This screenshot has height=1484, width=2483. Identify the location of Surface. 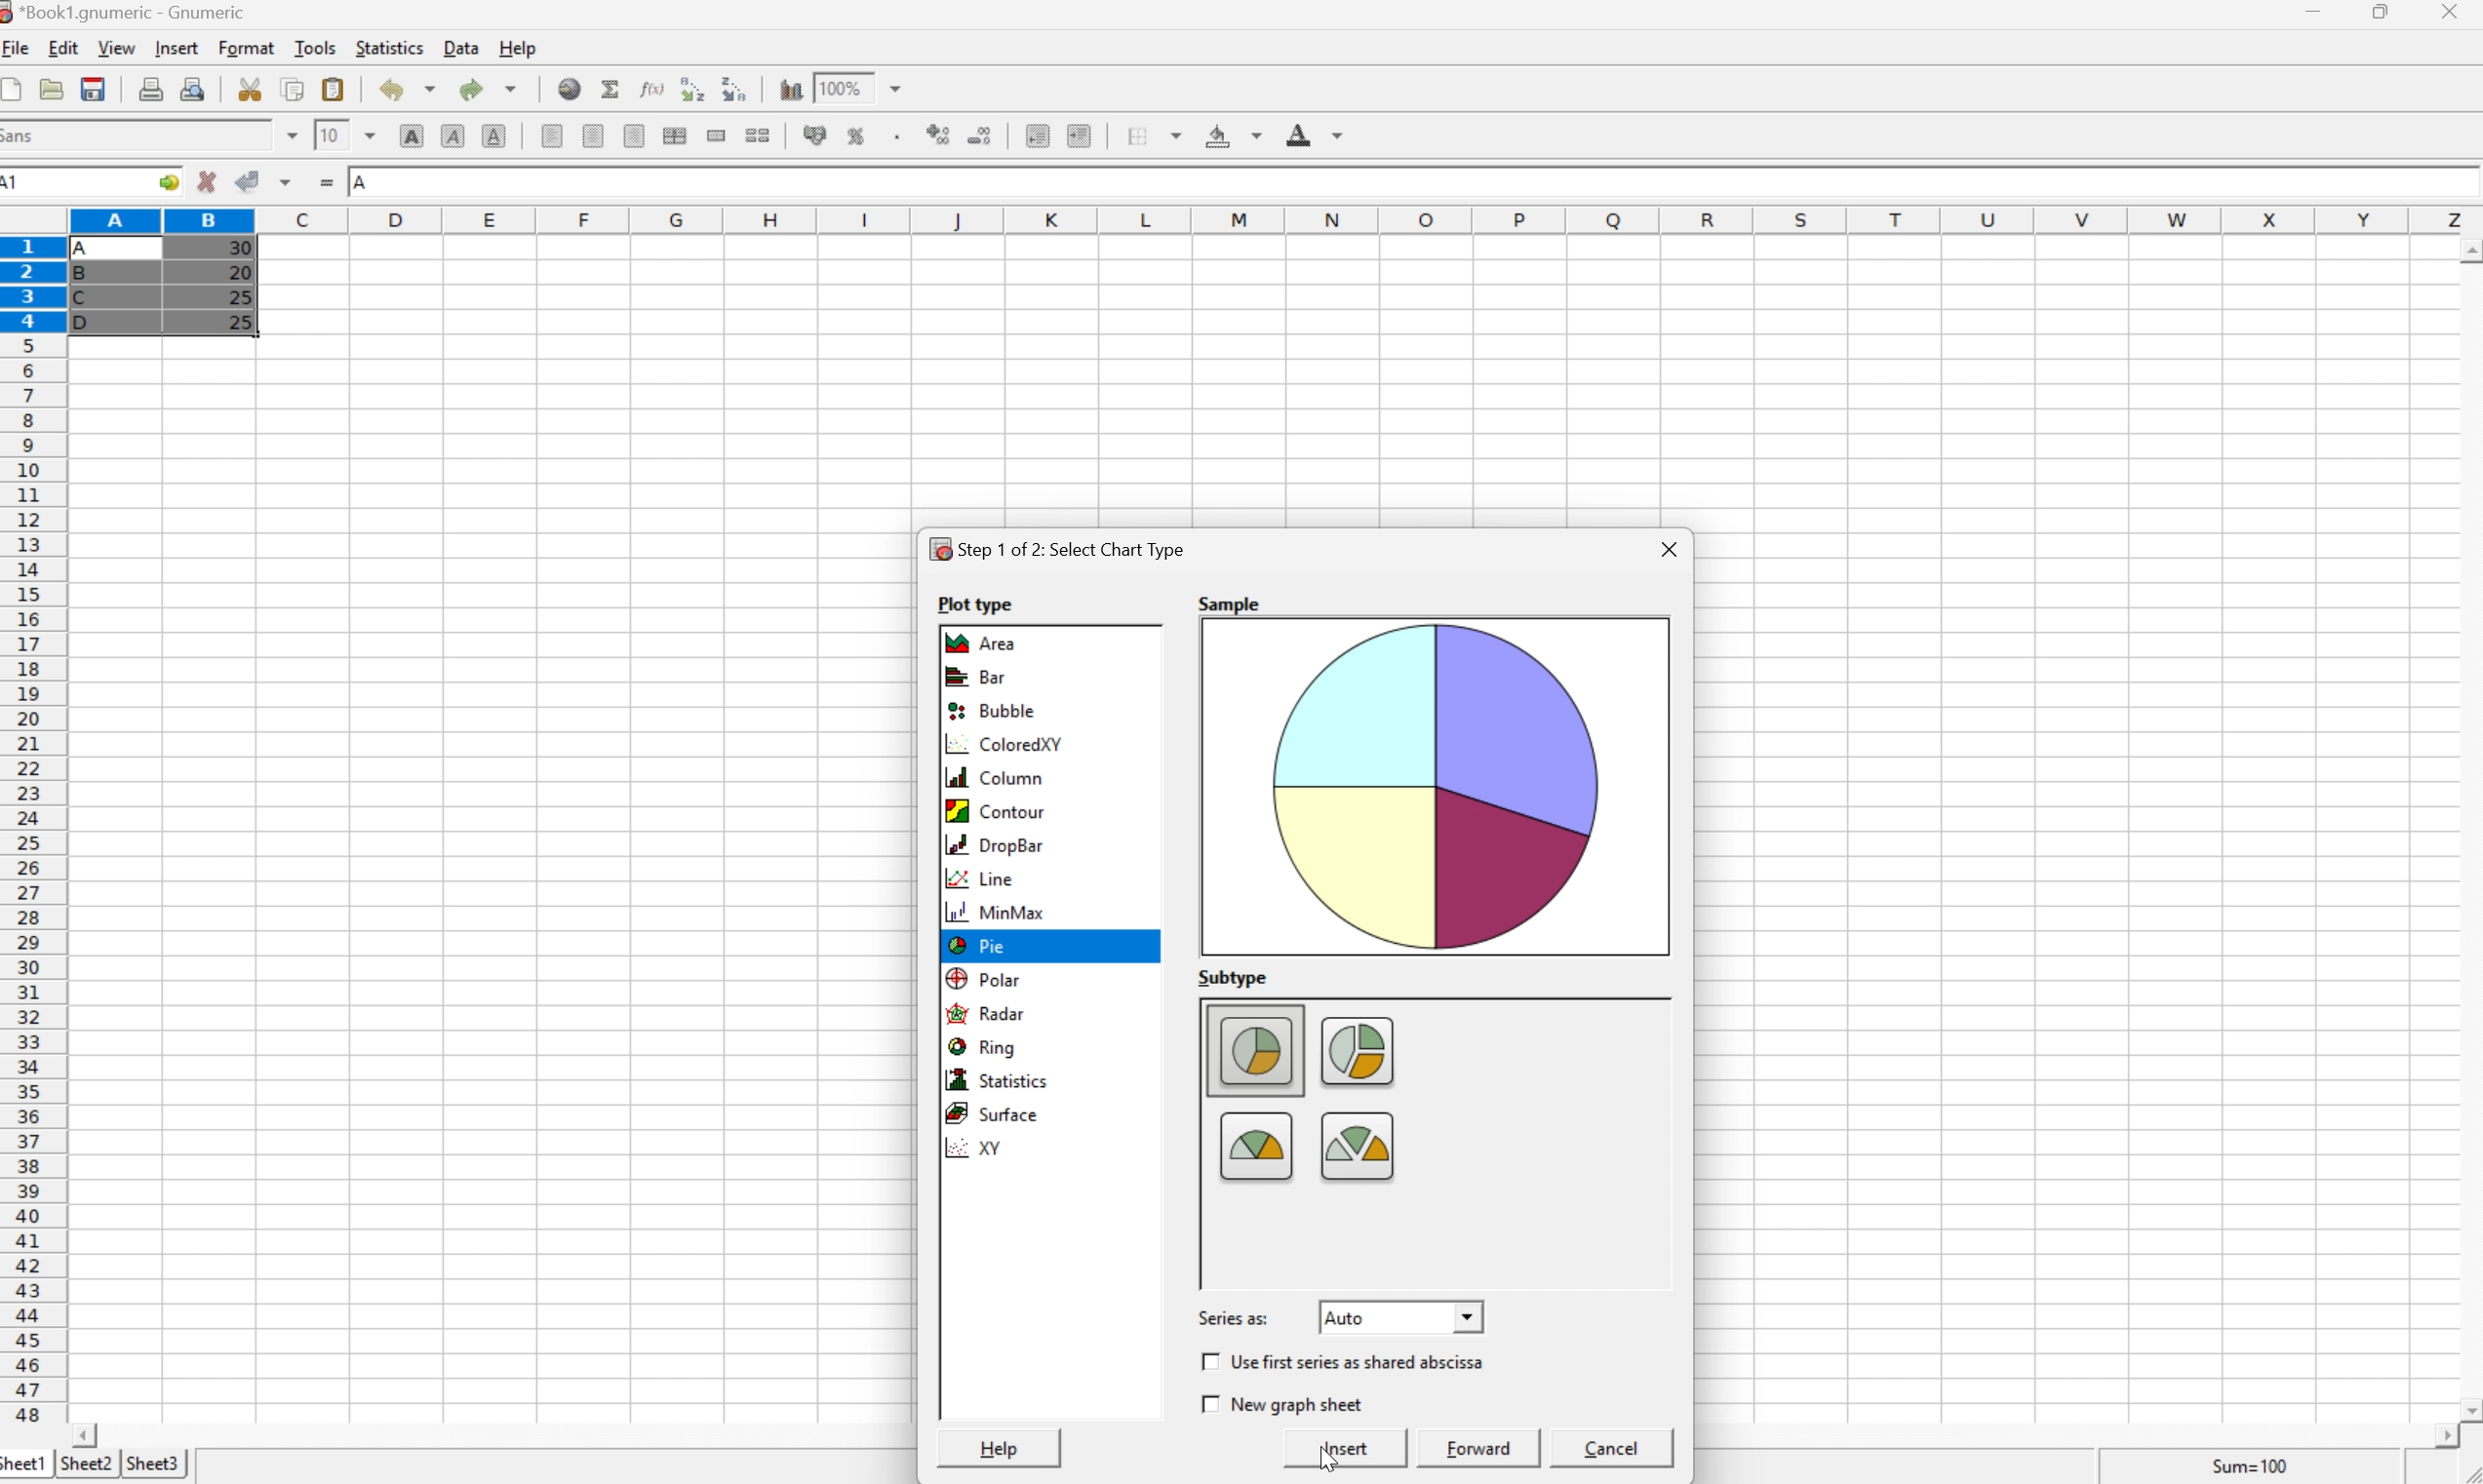
(990, 1114).